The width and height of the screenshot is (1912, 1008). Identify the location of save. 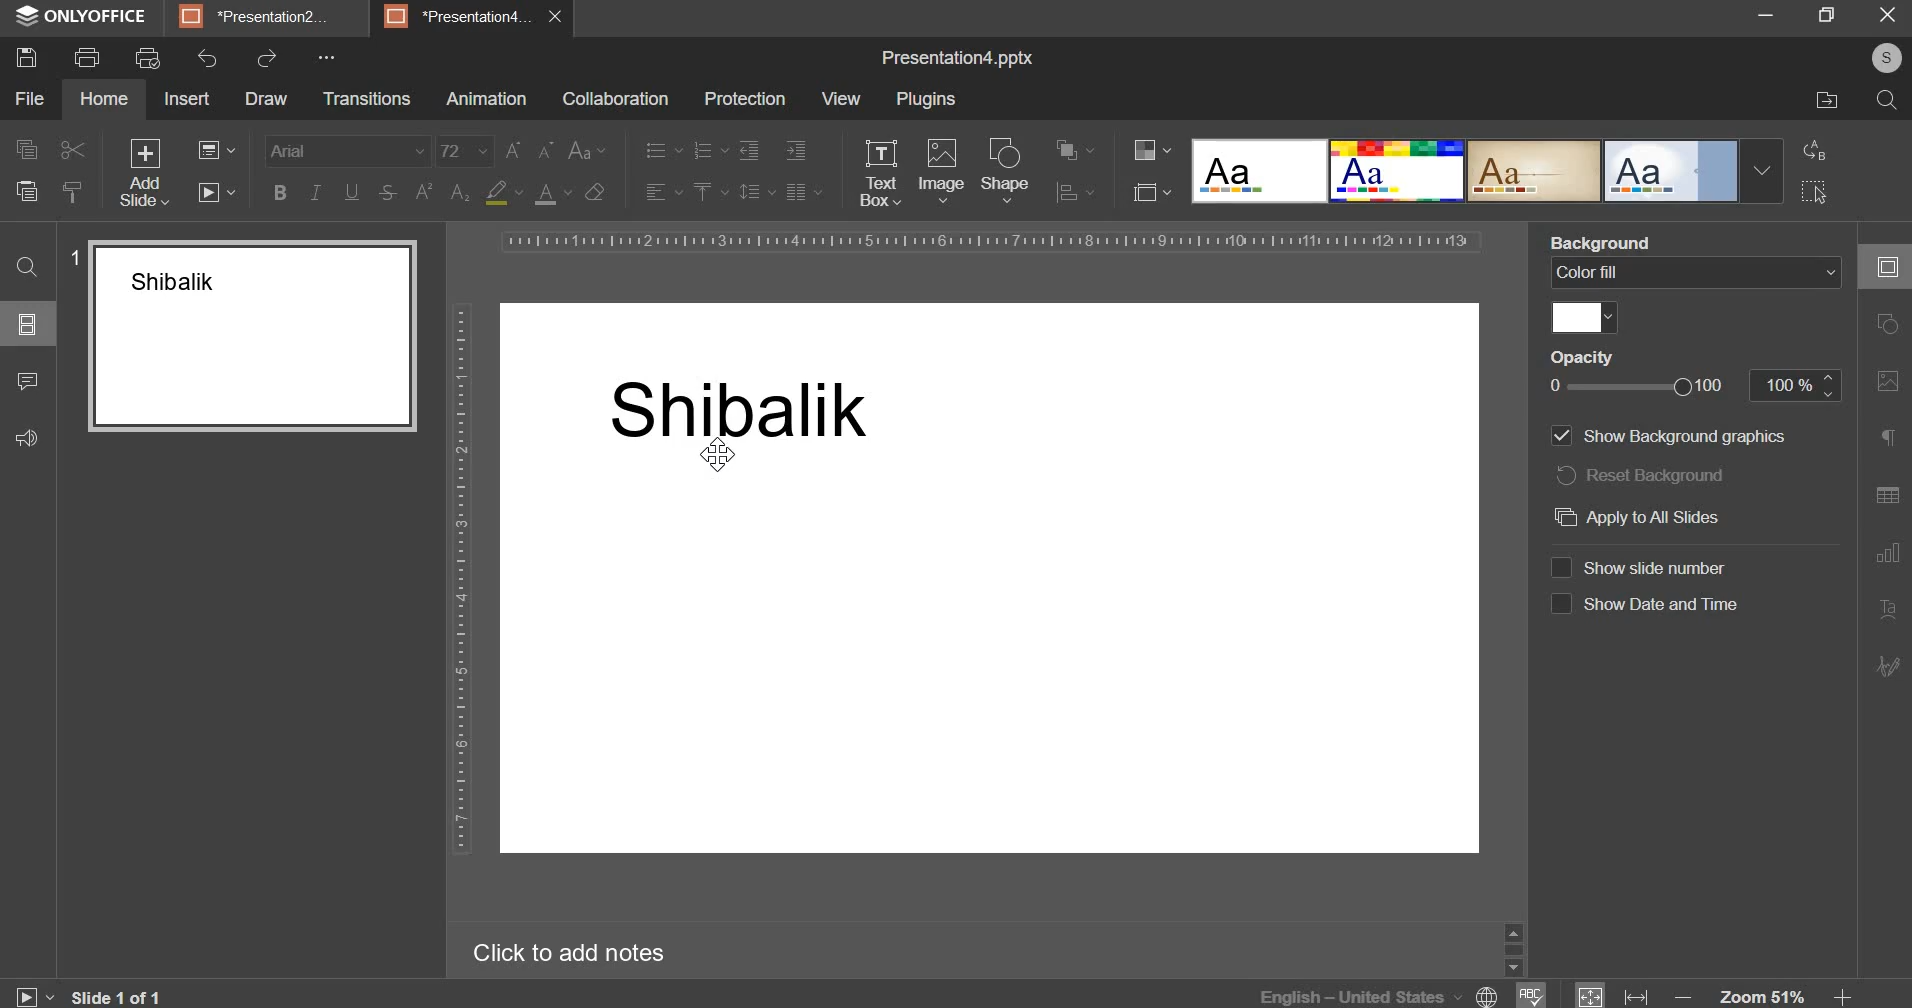
(25, 58).